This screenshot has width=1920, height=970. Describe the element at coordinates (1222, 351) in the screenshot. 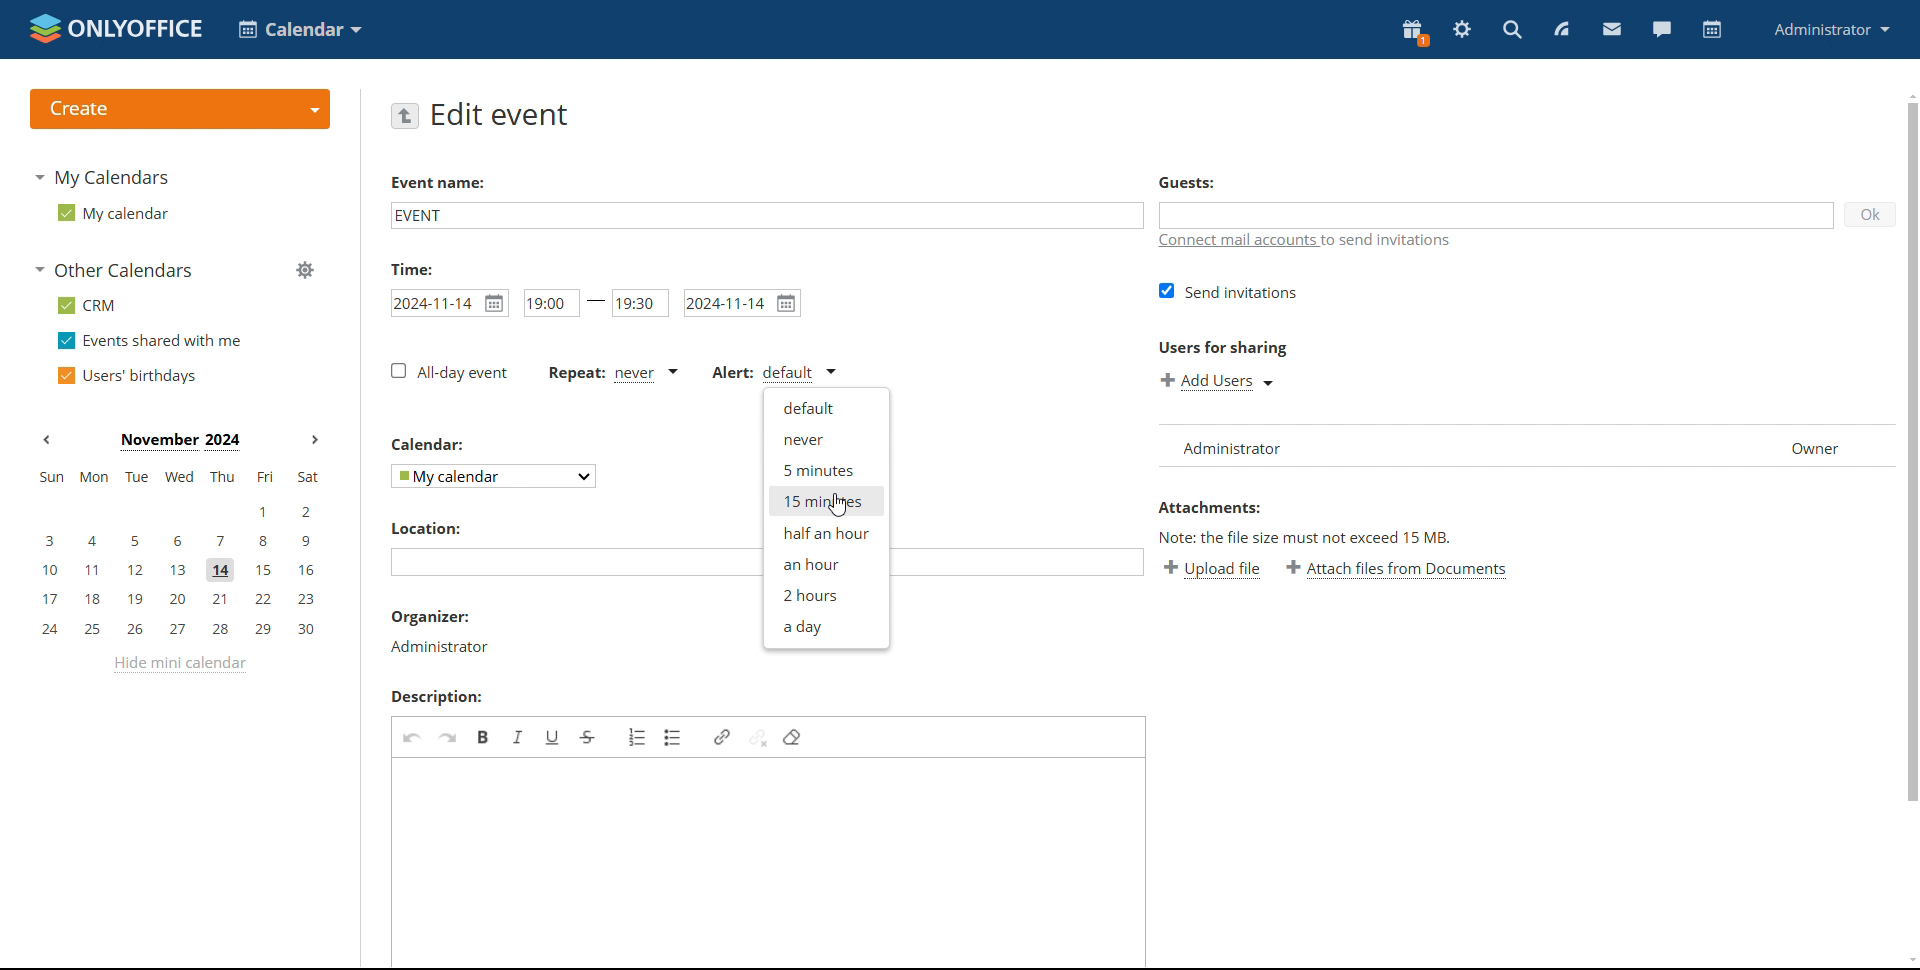

I see `users for sharing:` at that location.